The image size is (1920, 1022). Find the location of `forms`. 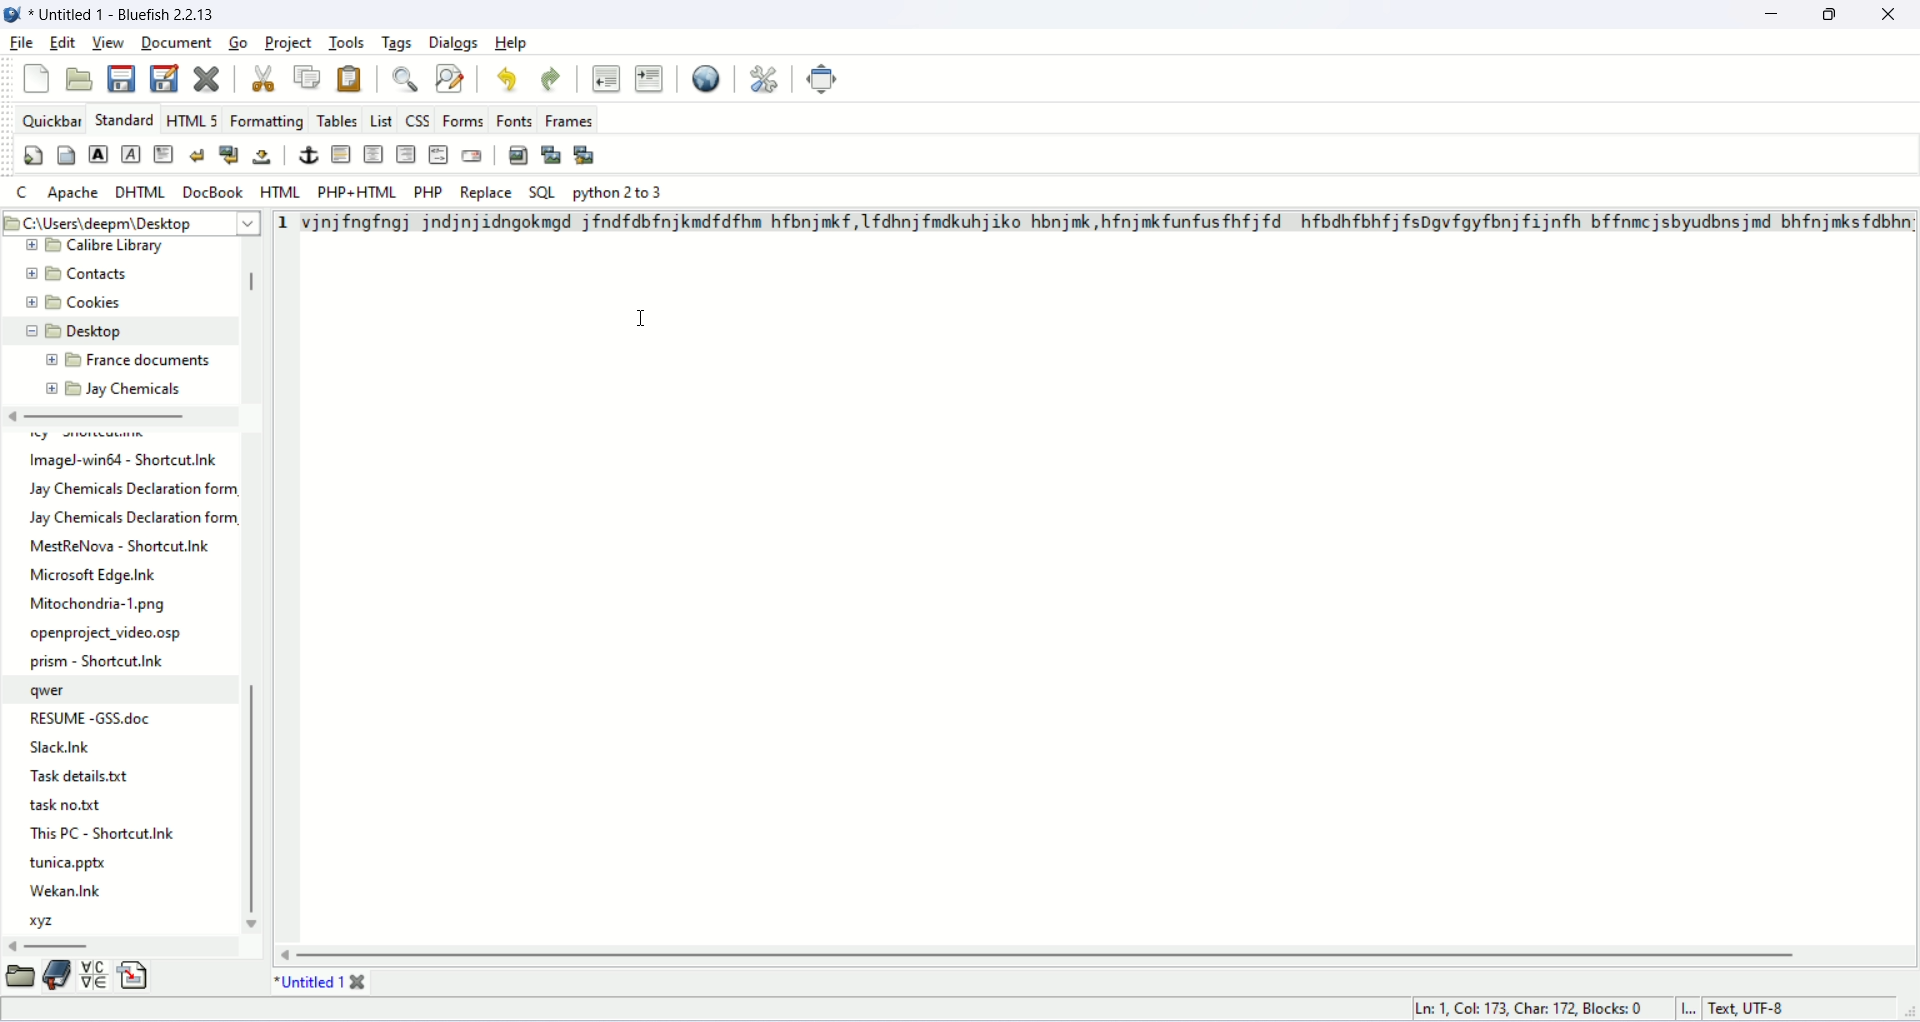

forms is located at coordinates (463, 120).